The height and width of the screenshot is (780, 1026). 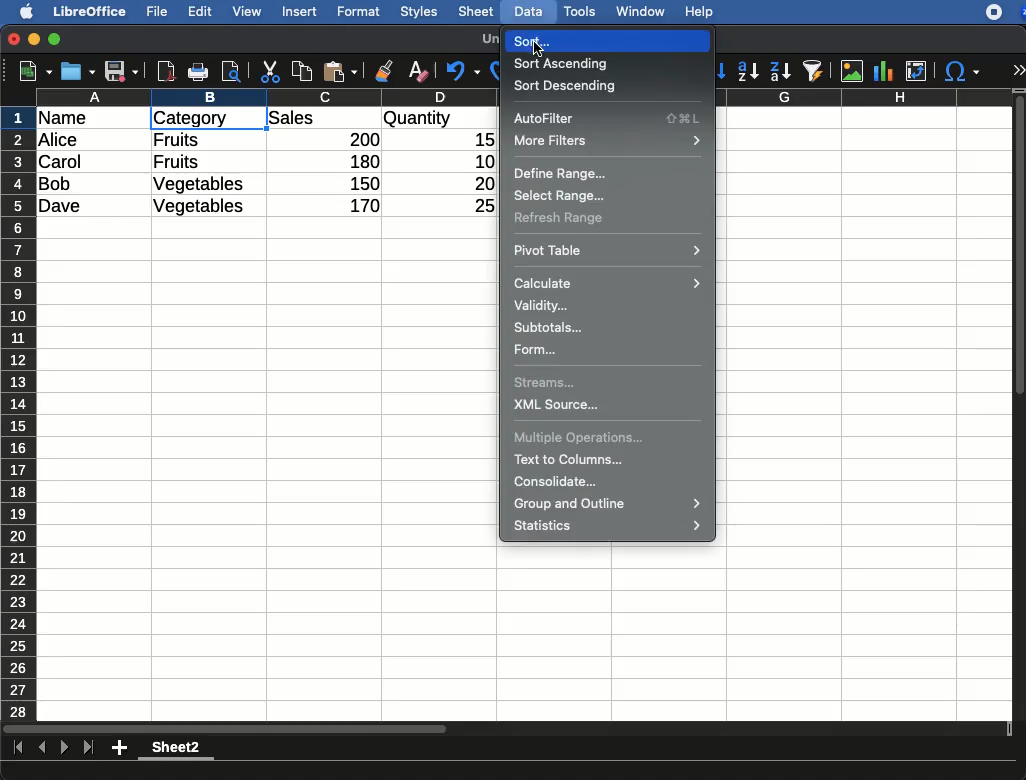 What do you see at coordinates (477, 11) in the screenshot?
I see `sheet` at bounding box center [477, 11].